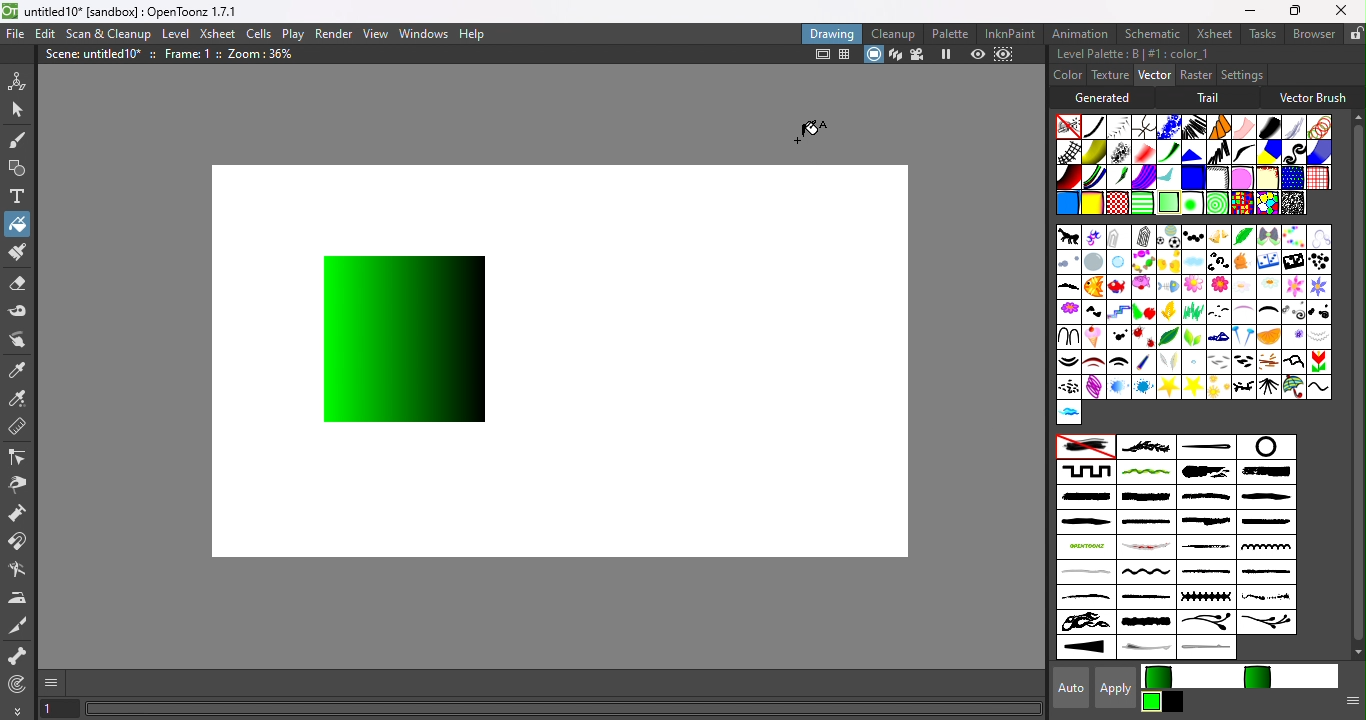 The width and height of the screenshot is (1366, 720). Describe the element at coordinates (1144, 202) in the screenshot. I see `Banded` at that location.